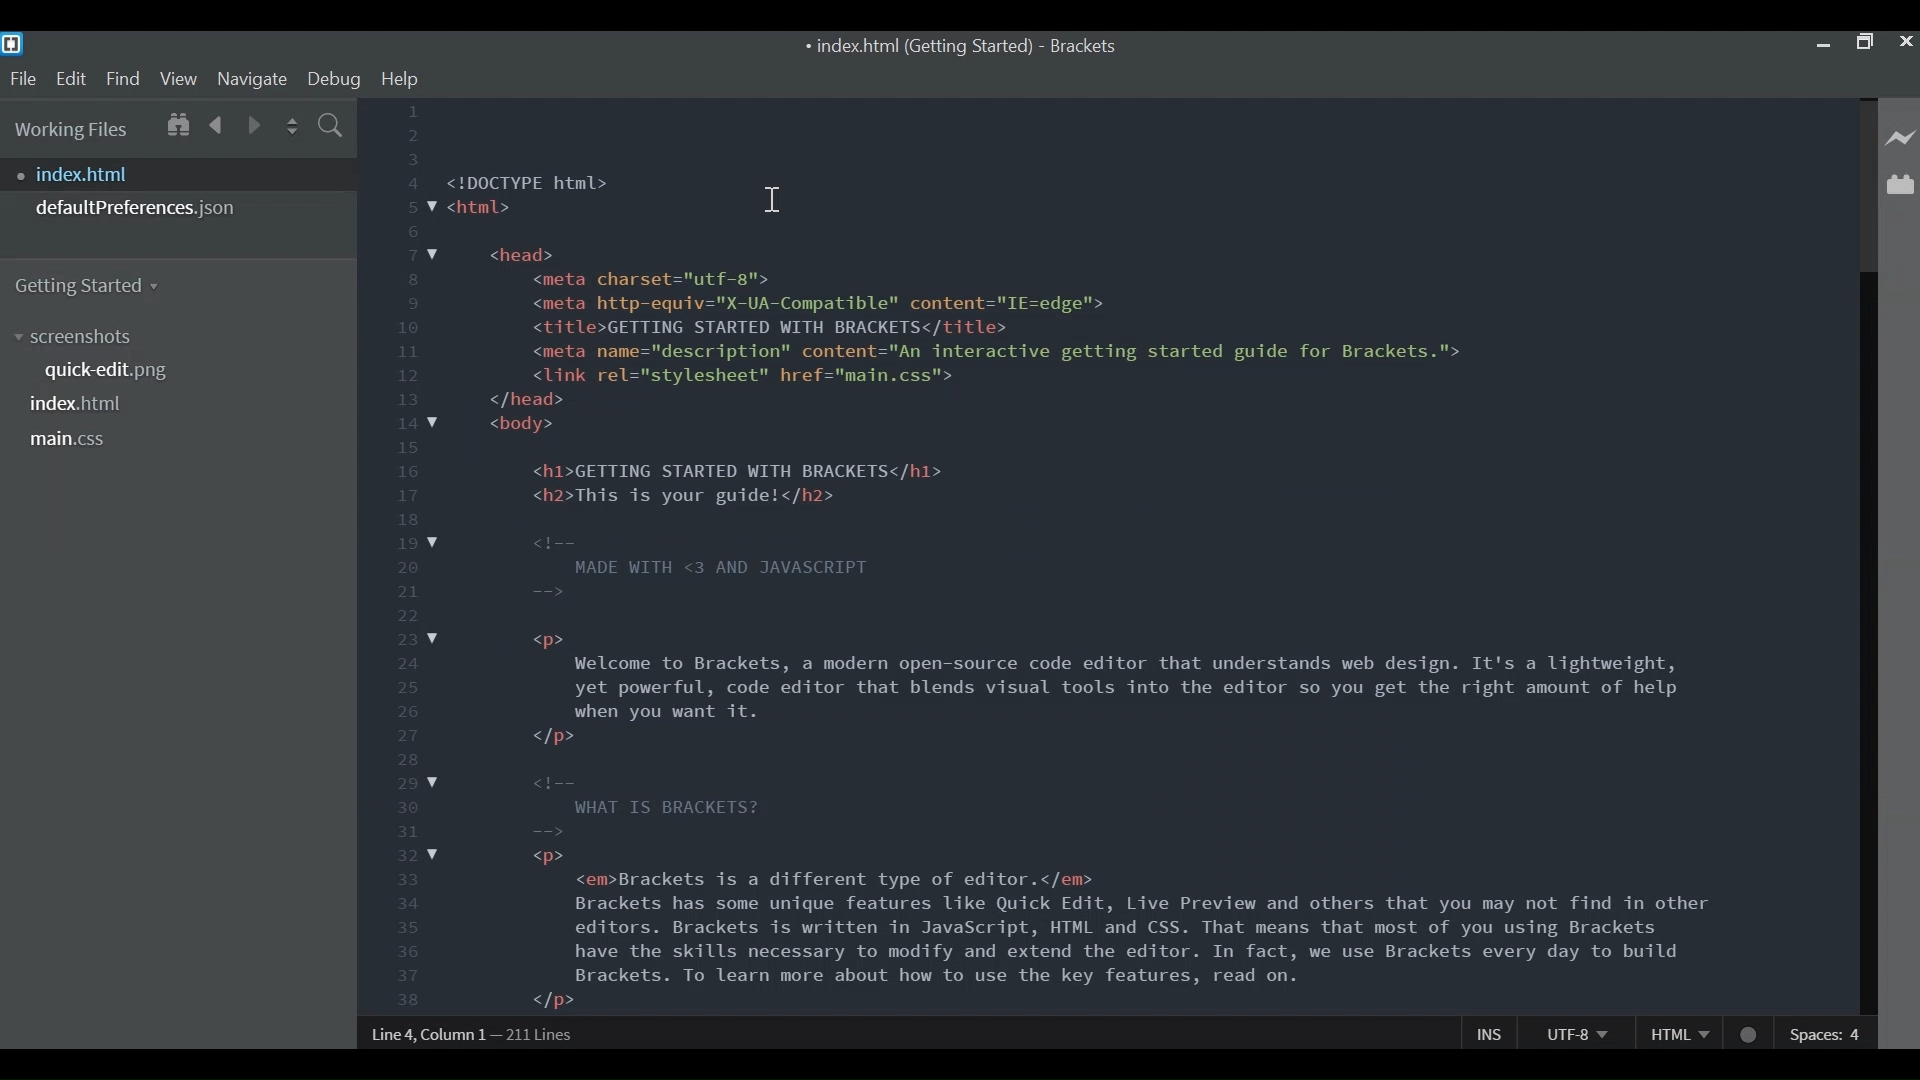 The height and width of the screenshot is (1080, 1920). Describe the element at coordinates (1900, 184) in the screenshot. I see `Manage Extensions` at that location.